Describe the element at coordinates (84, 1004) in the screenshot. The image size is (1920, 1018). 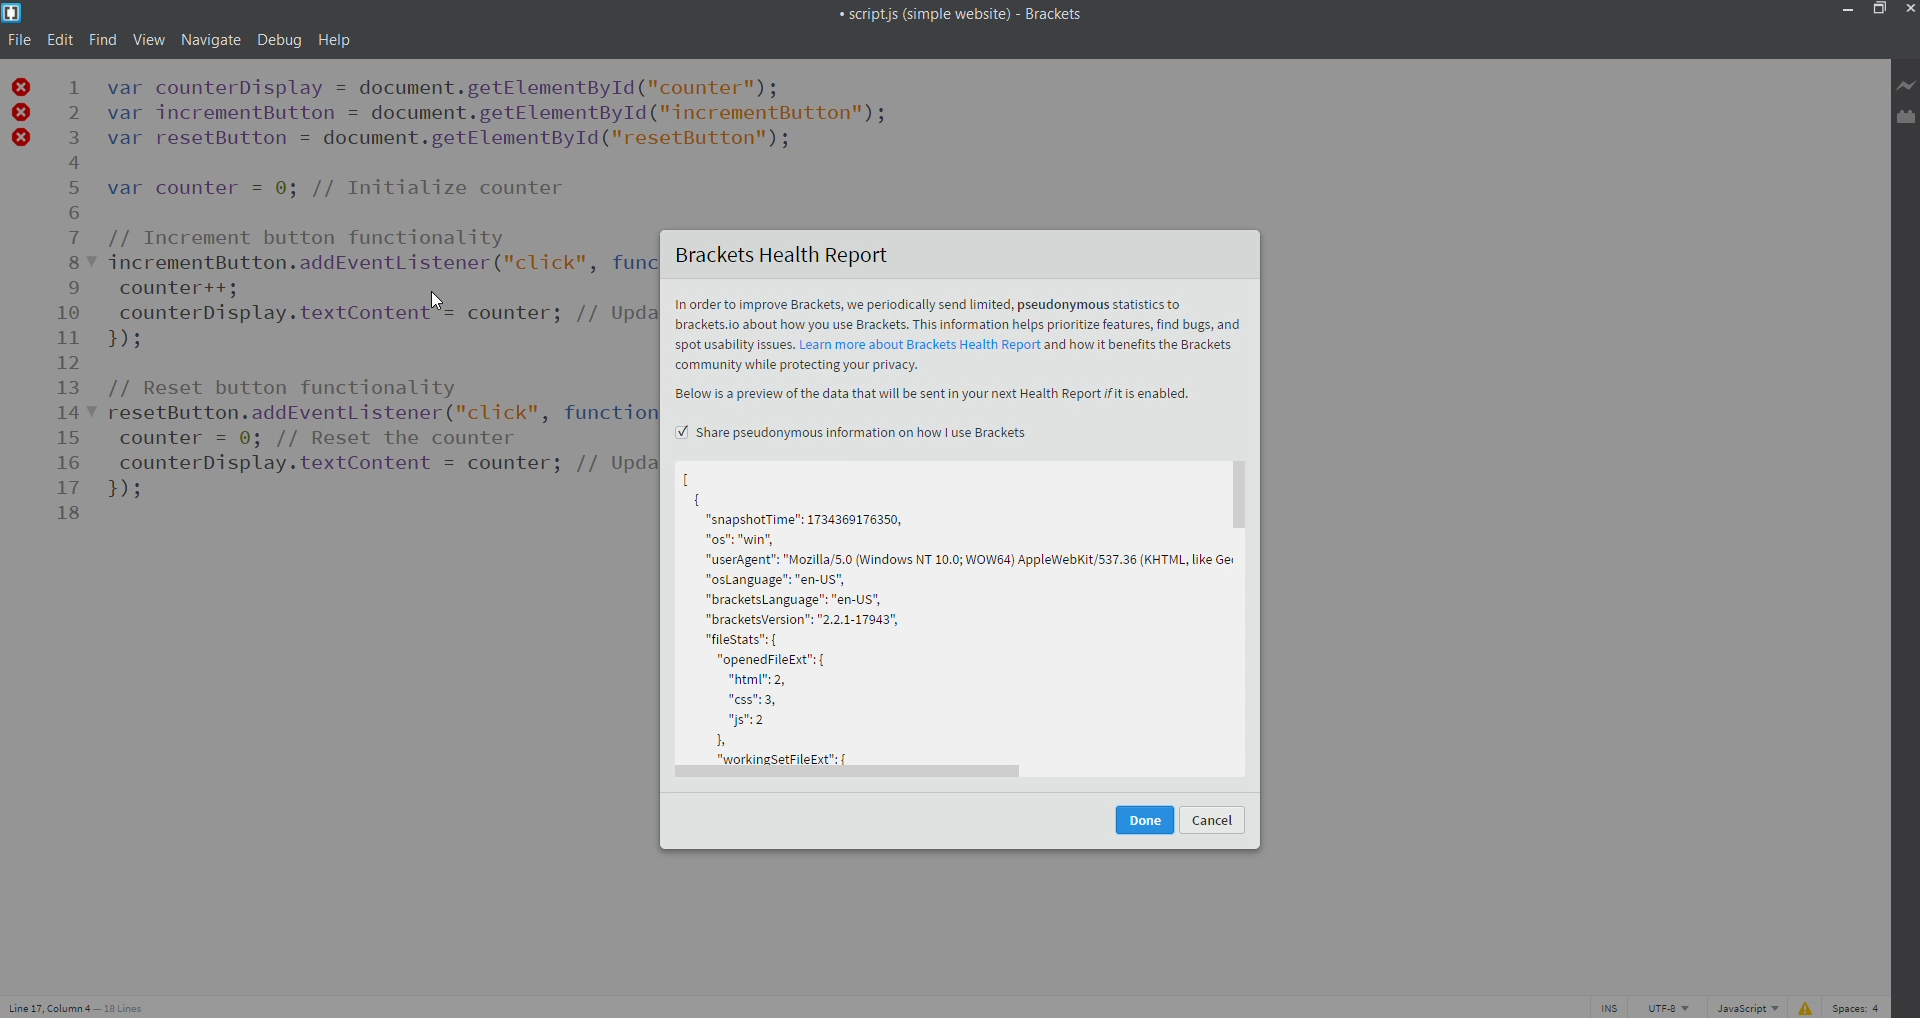
I see `cursor position` at that location.